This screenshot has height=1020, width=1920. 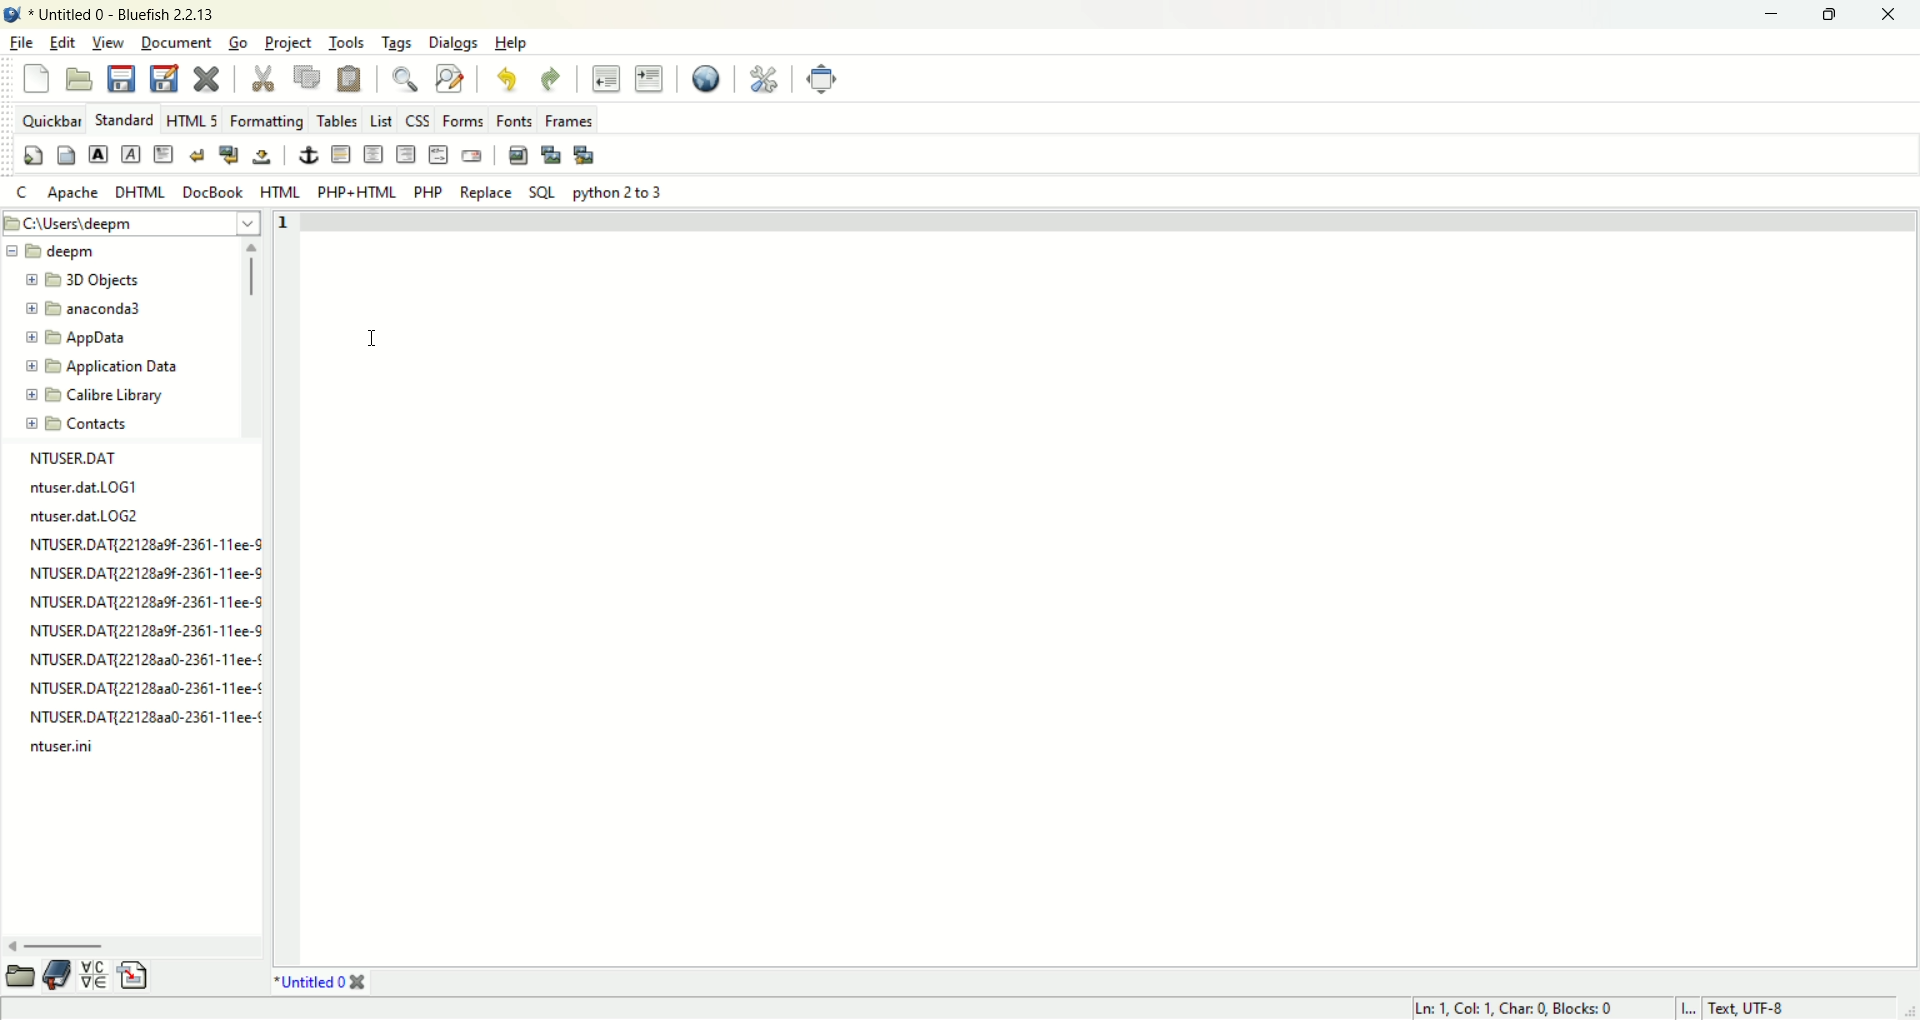 I want to click on strong, so click(x=98, y=153).